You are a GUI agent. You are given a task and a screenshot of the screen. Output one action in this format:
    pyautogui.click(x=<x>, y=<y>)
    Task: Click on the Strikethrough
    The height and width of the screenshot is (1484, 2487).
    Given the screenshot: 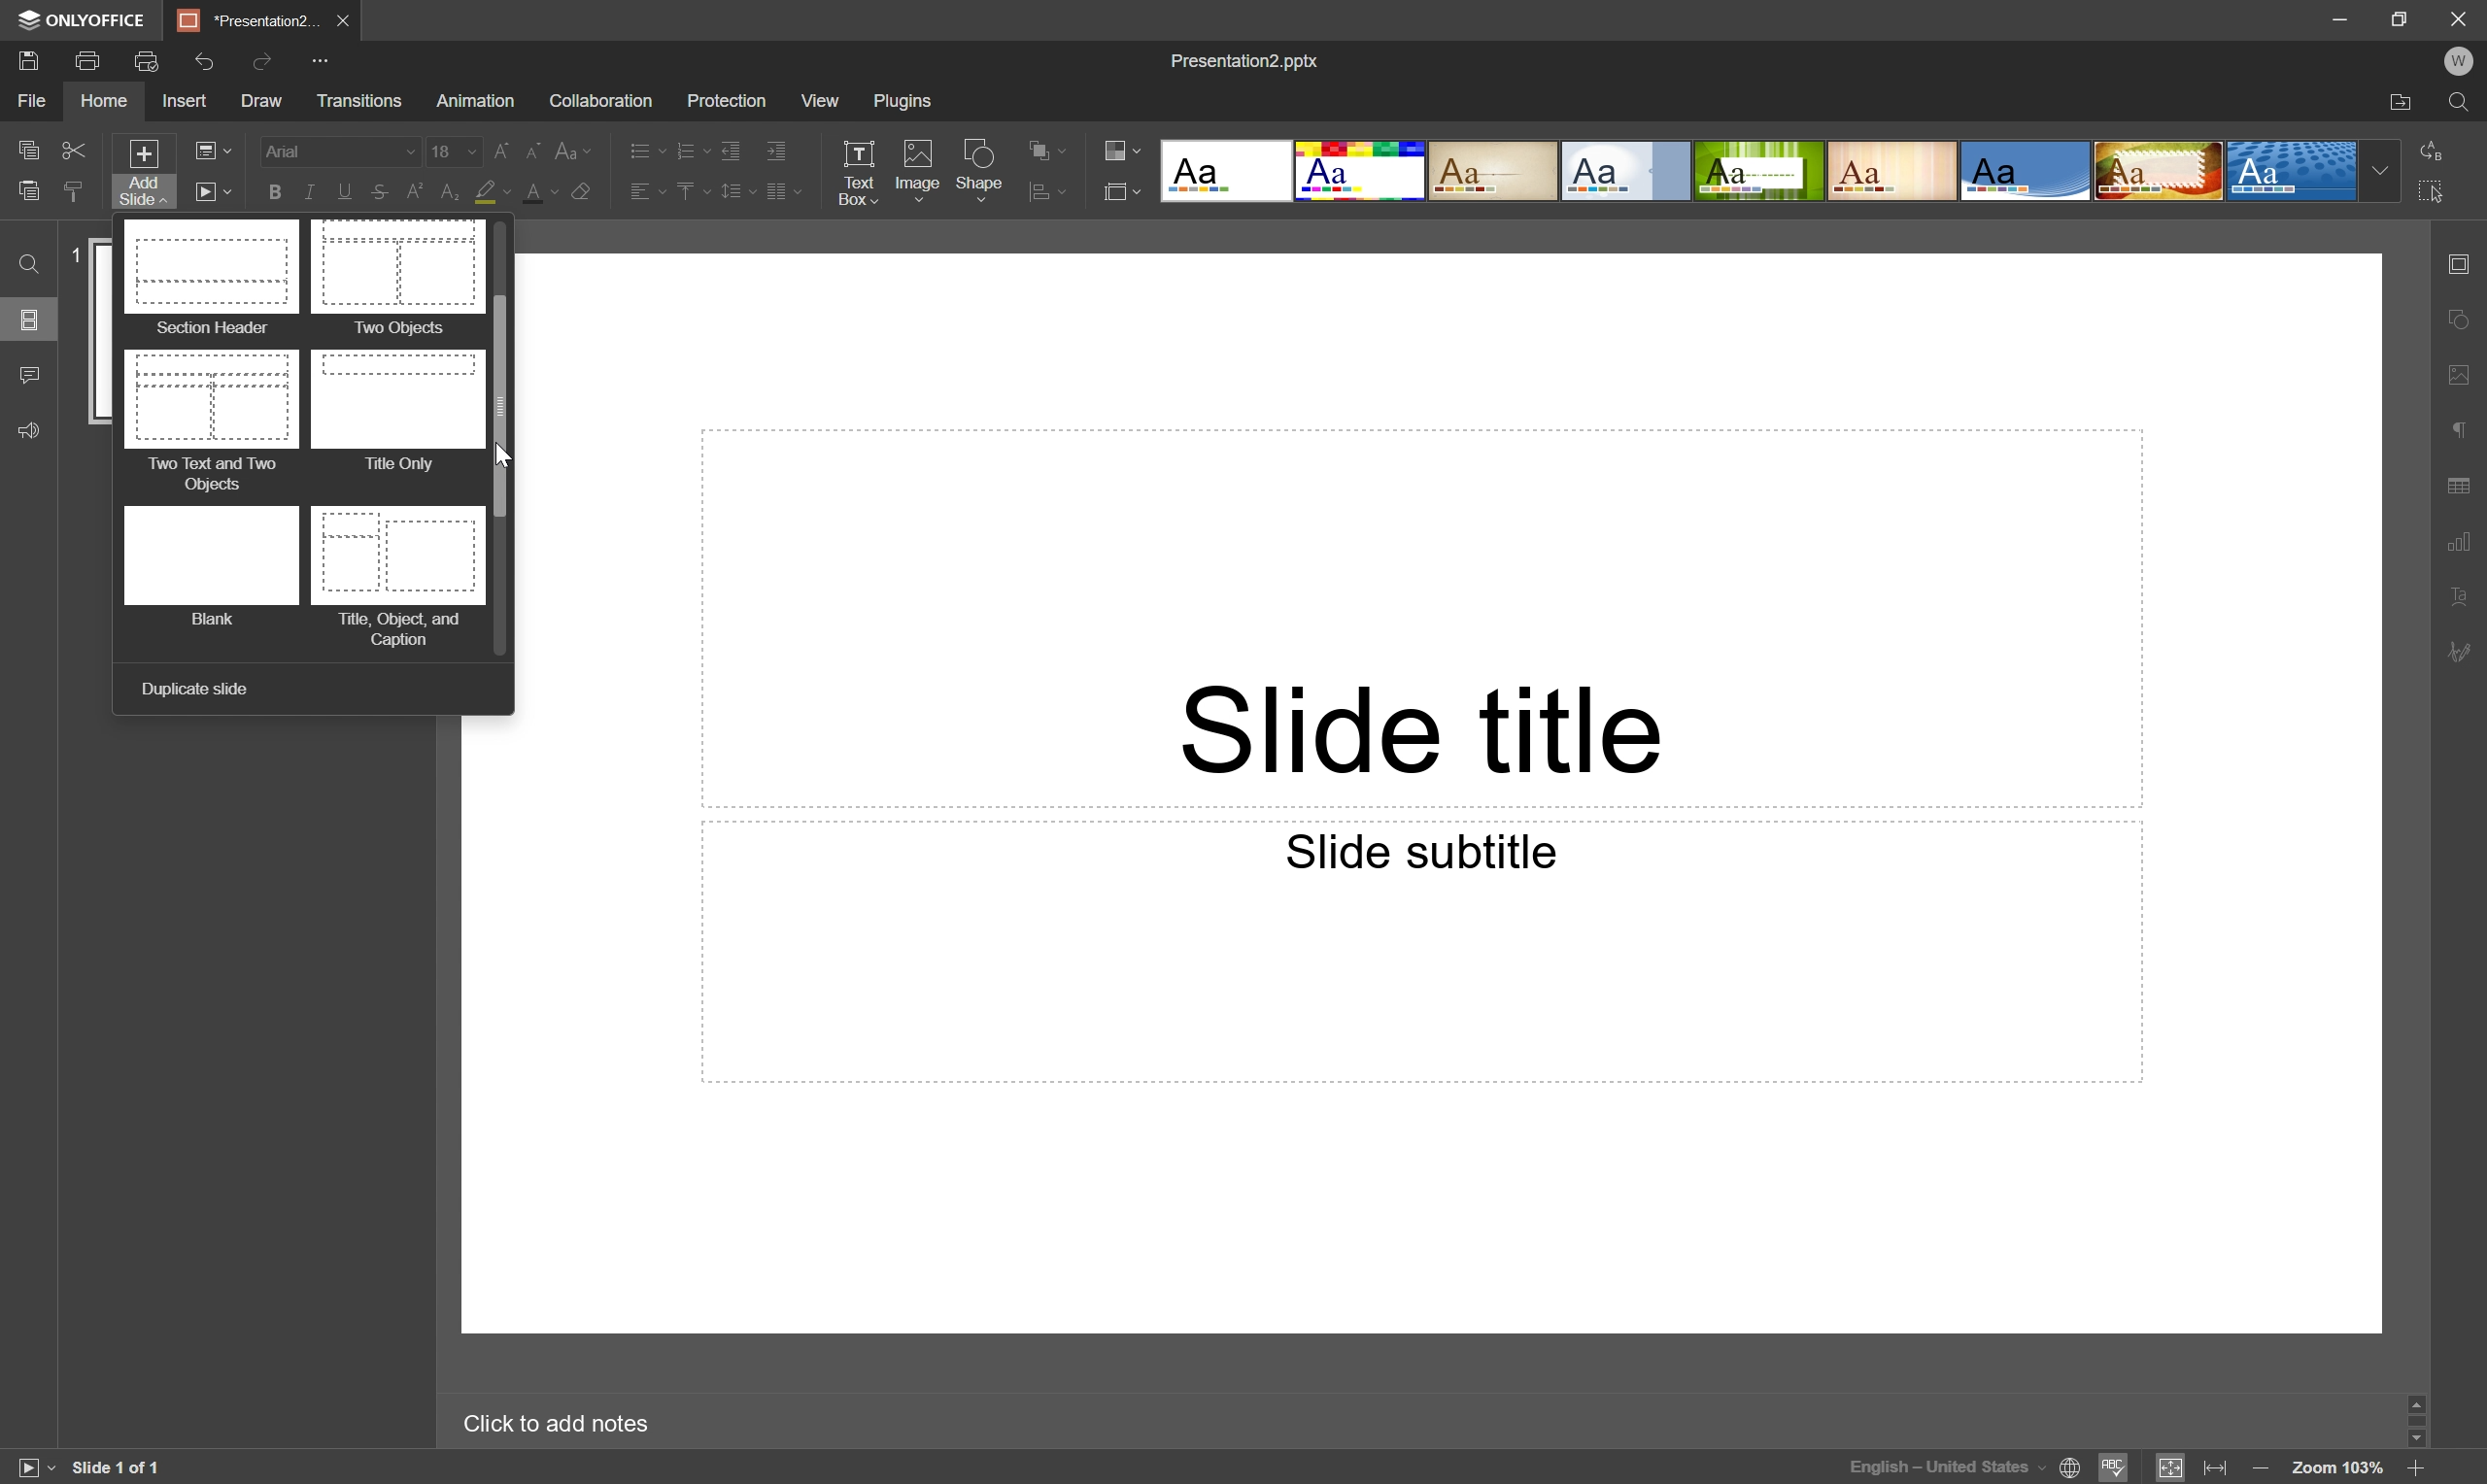 What is the action you would take?
    pyautogui.click(x=376, y=193)
    